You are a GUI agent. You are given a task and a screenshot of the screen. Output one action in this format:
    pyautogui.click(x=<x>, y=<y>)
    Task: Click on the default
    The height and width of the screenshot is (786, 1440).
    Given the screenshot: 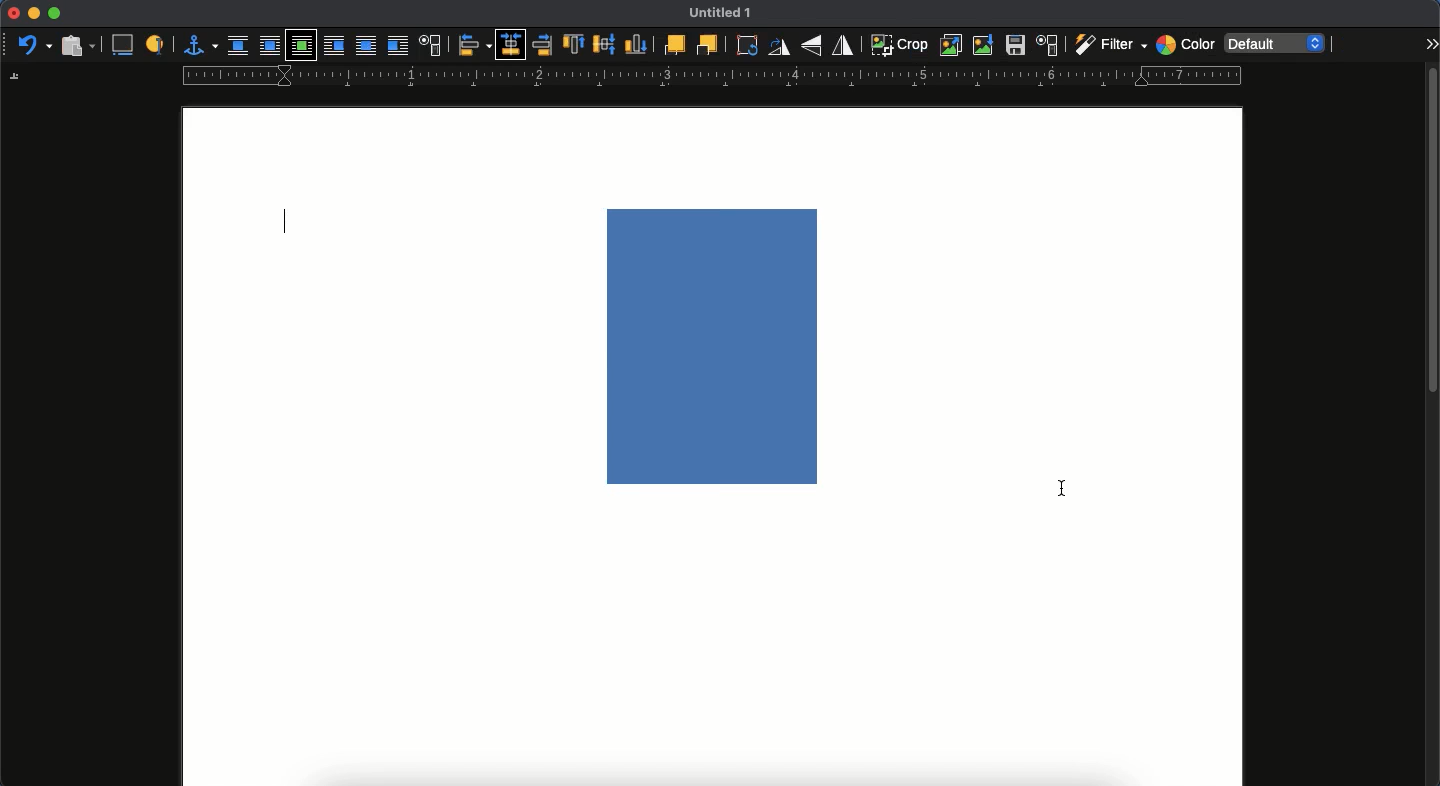 What is the action you would take?
    pyautogui.click(x=1275, y=43)
    